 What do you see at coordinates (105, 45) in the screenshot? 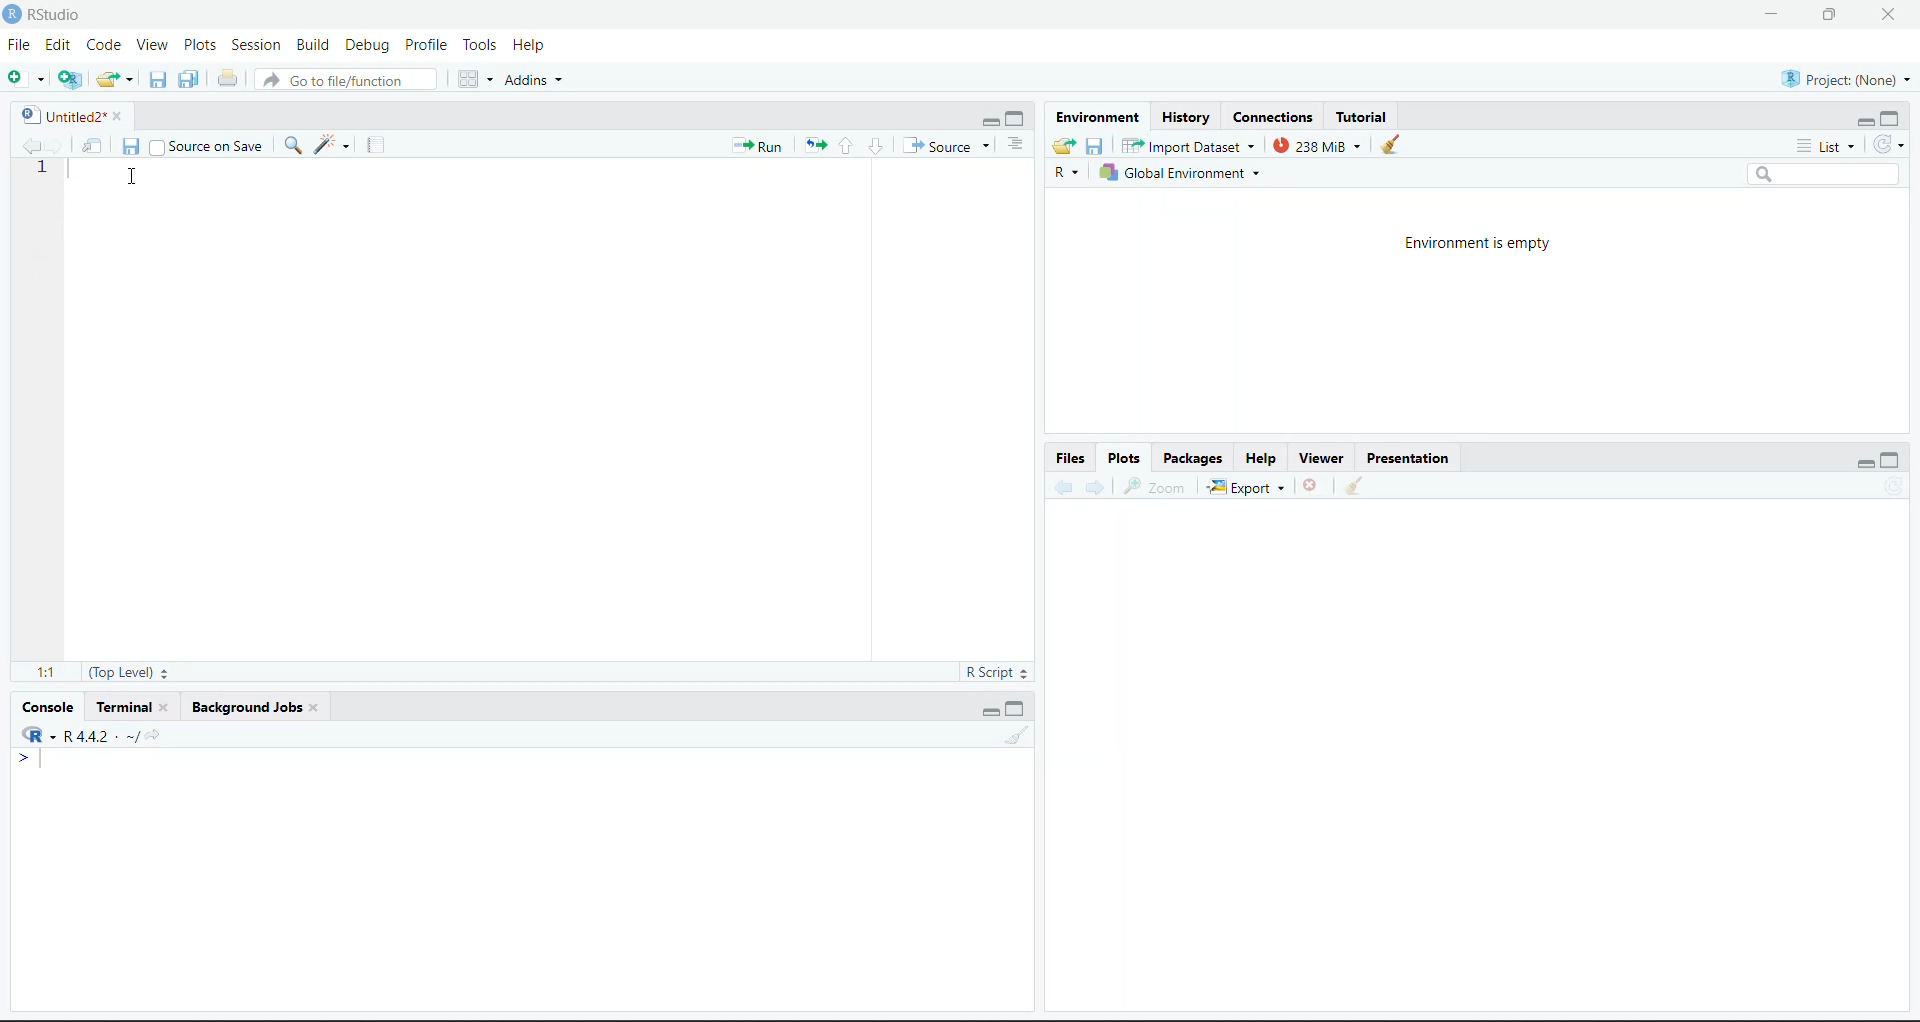
I see `Code` at bounding box center [105, 45].